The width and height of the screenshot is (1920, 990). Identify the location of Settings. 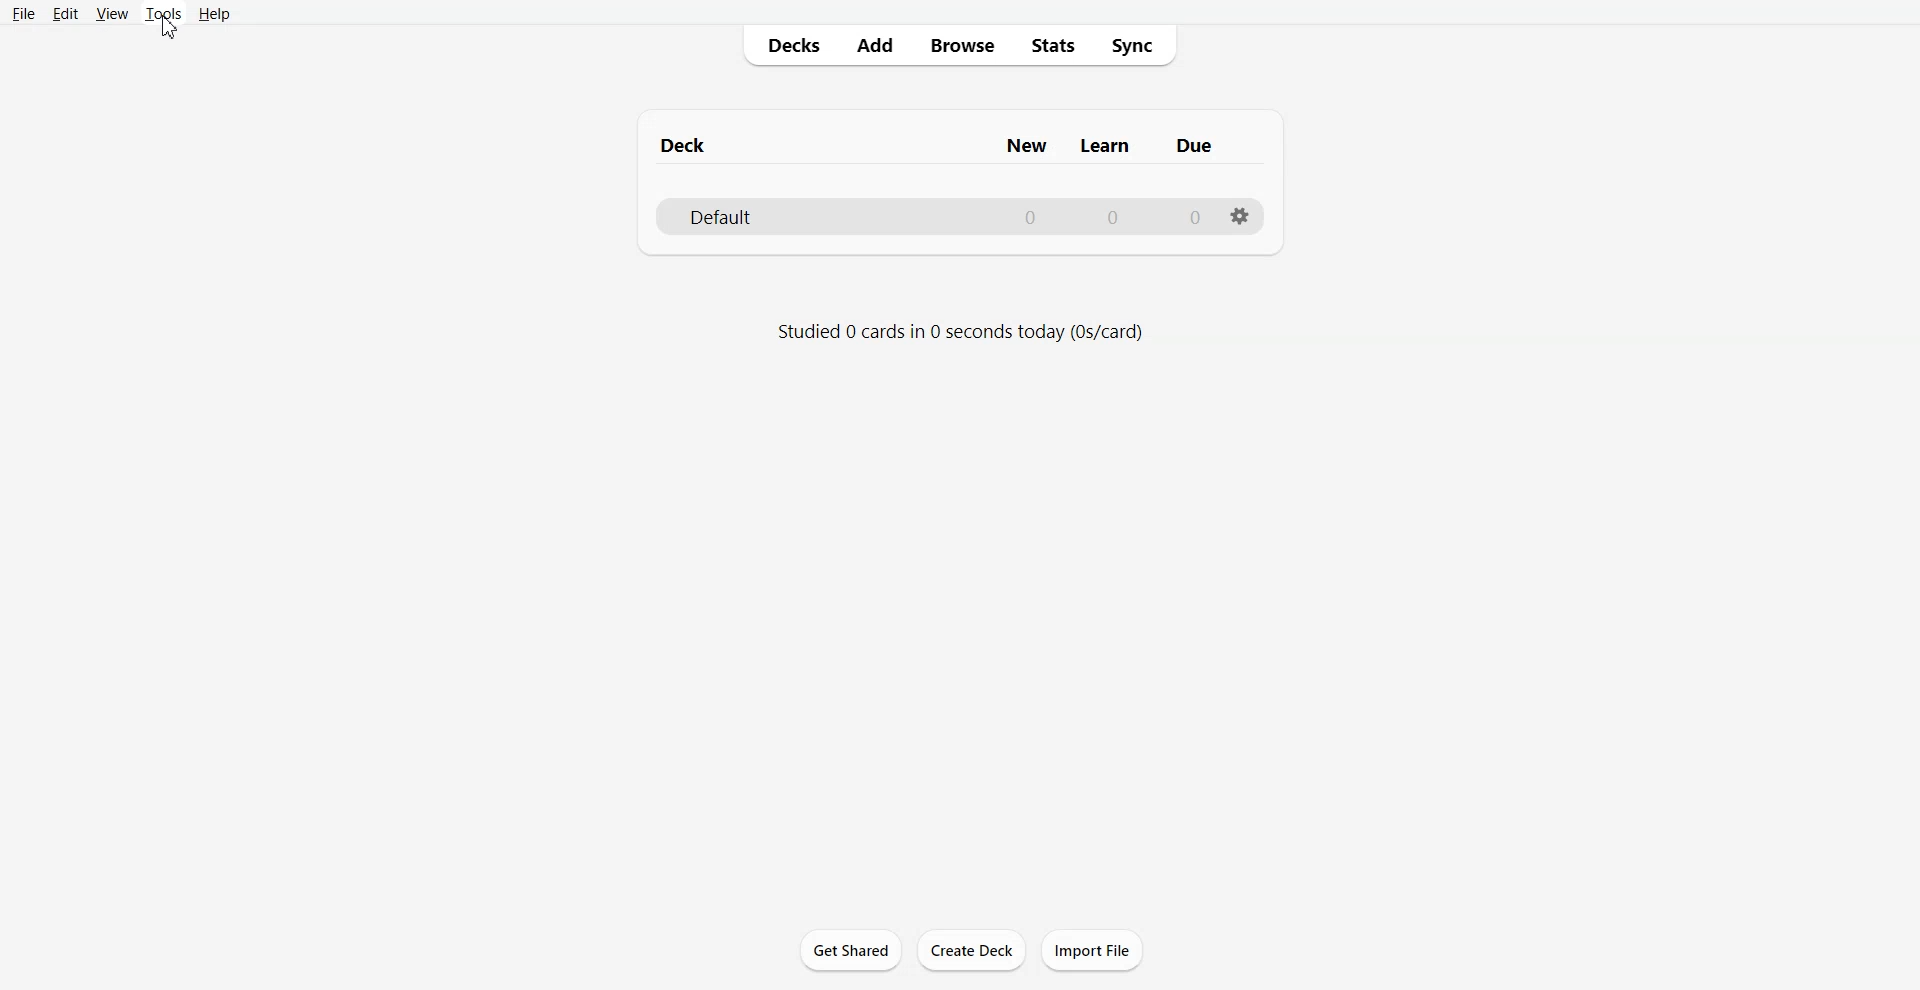
(1240, 217).